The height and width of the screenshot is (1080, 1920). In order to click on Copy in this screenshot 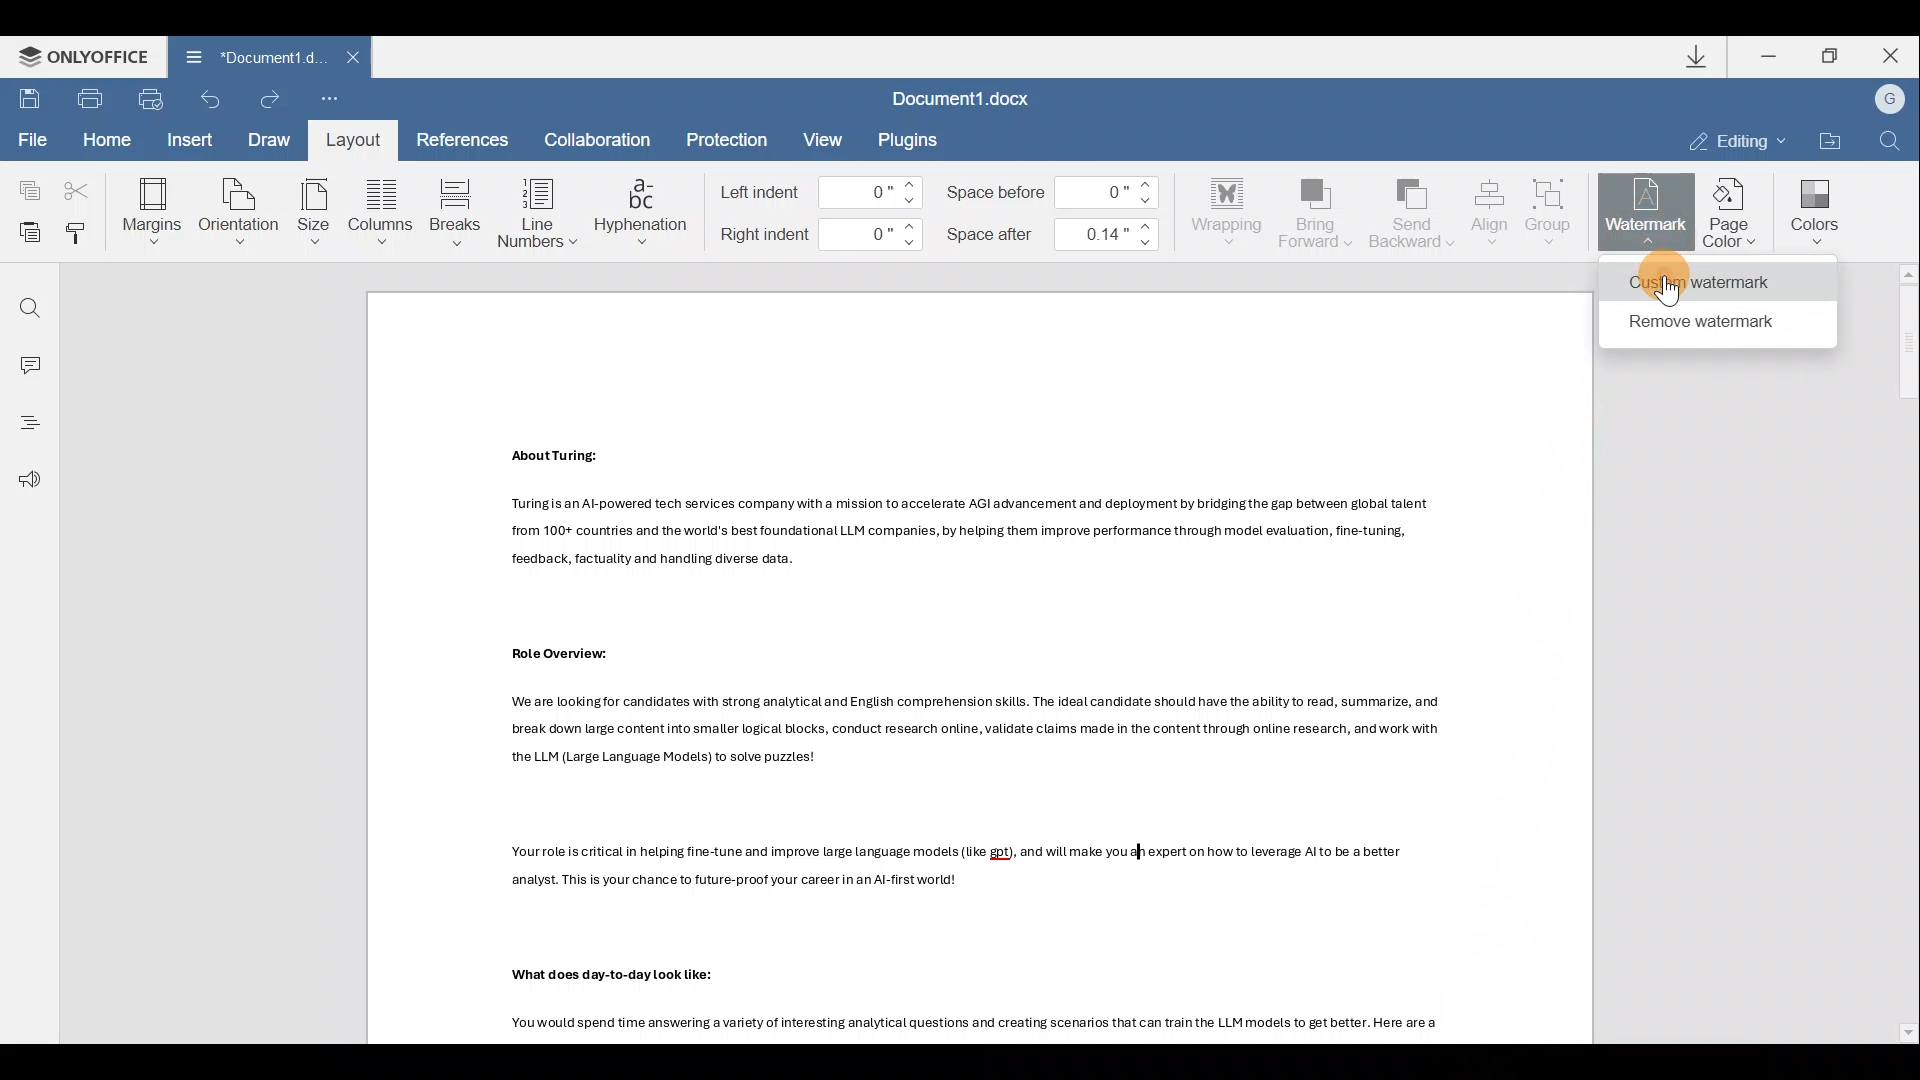, I will do `click(25, 187)`.